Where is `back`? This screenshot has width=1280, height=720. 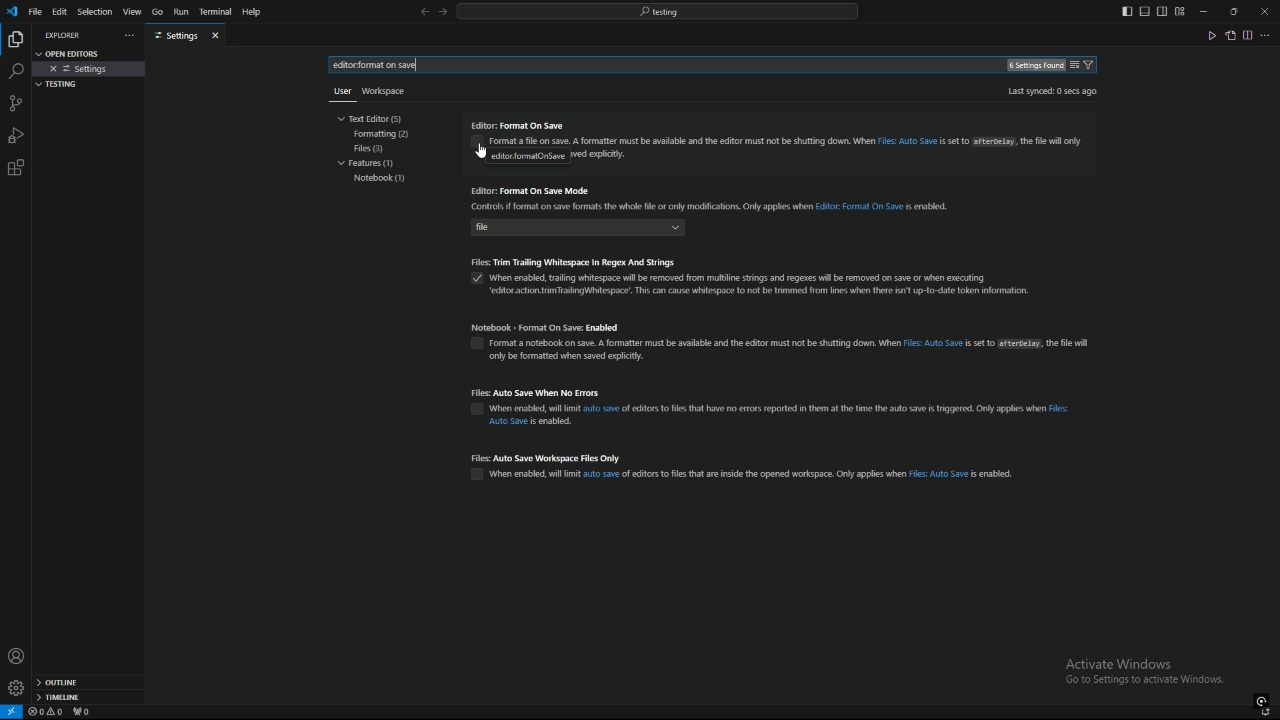 back is located at coordinates (424, 12).